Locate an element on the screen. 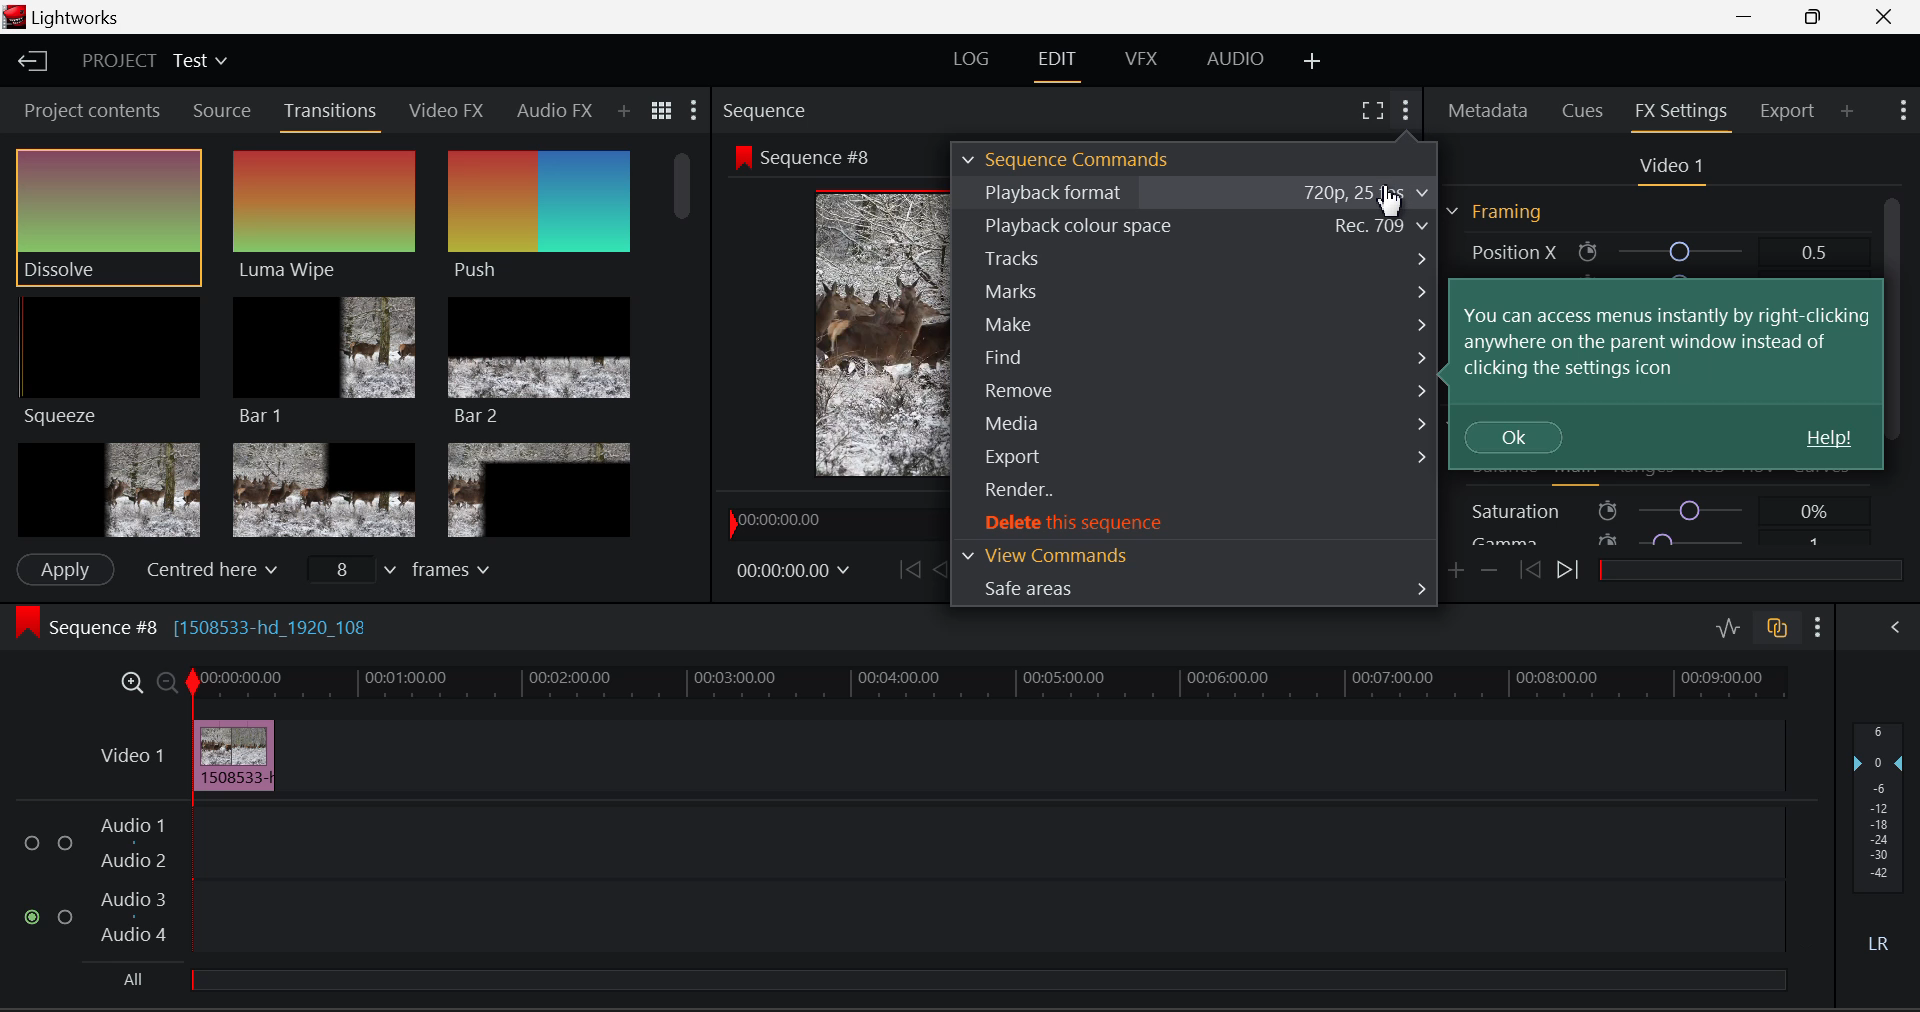 Image resolution: width=1920 pixels, height=1012 pixels. Push is located at coordinates (536, 216).